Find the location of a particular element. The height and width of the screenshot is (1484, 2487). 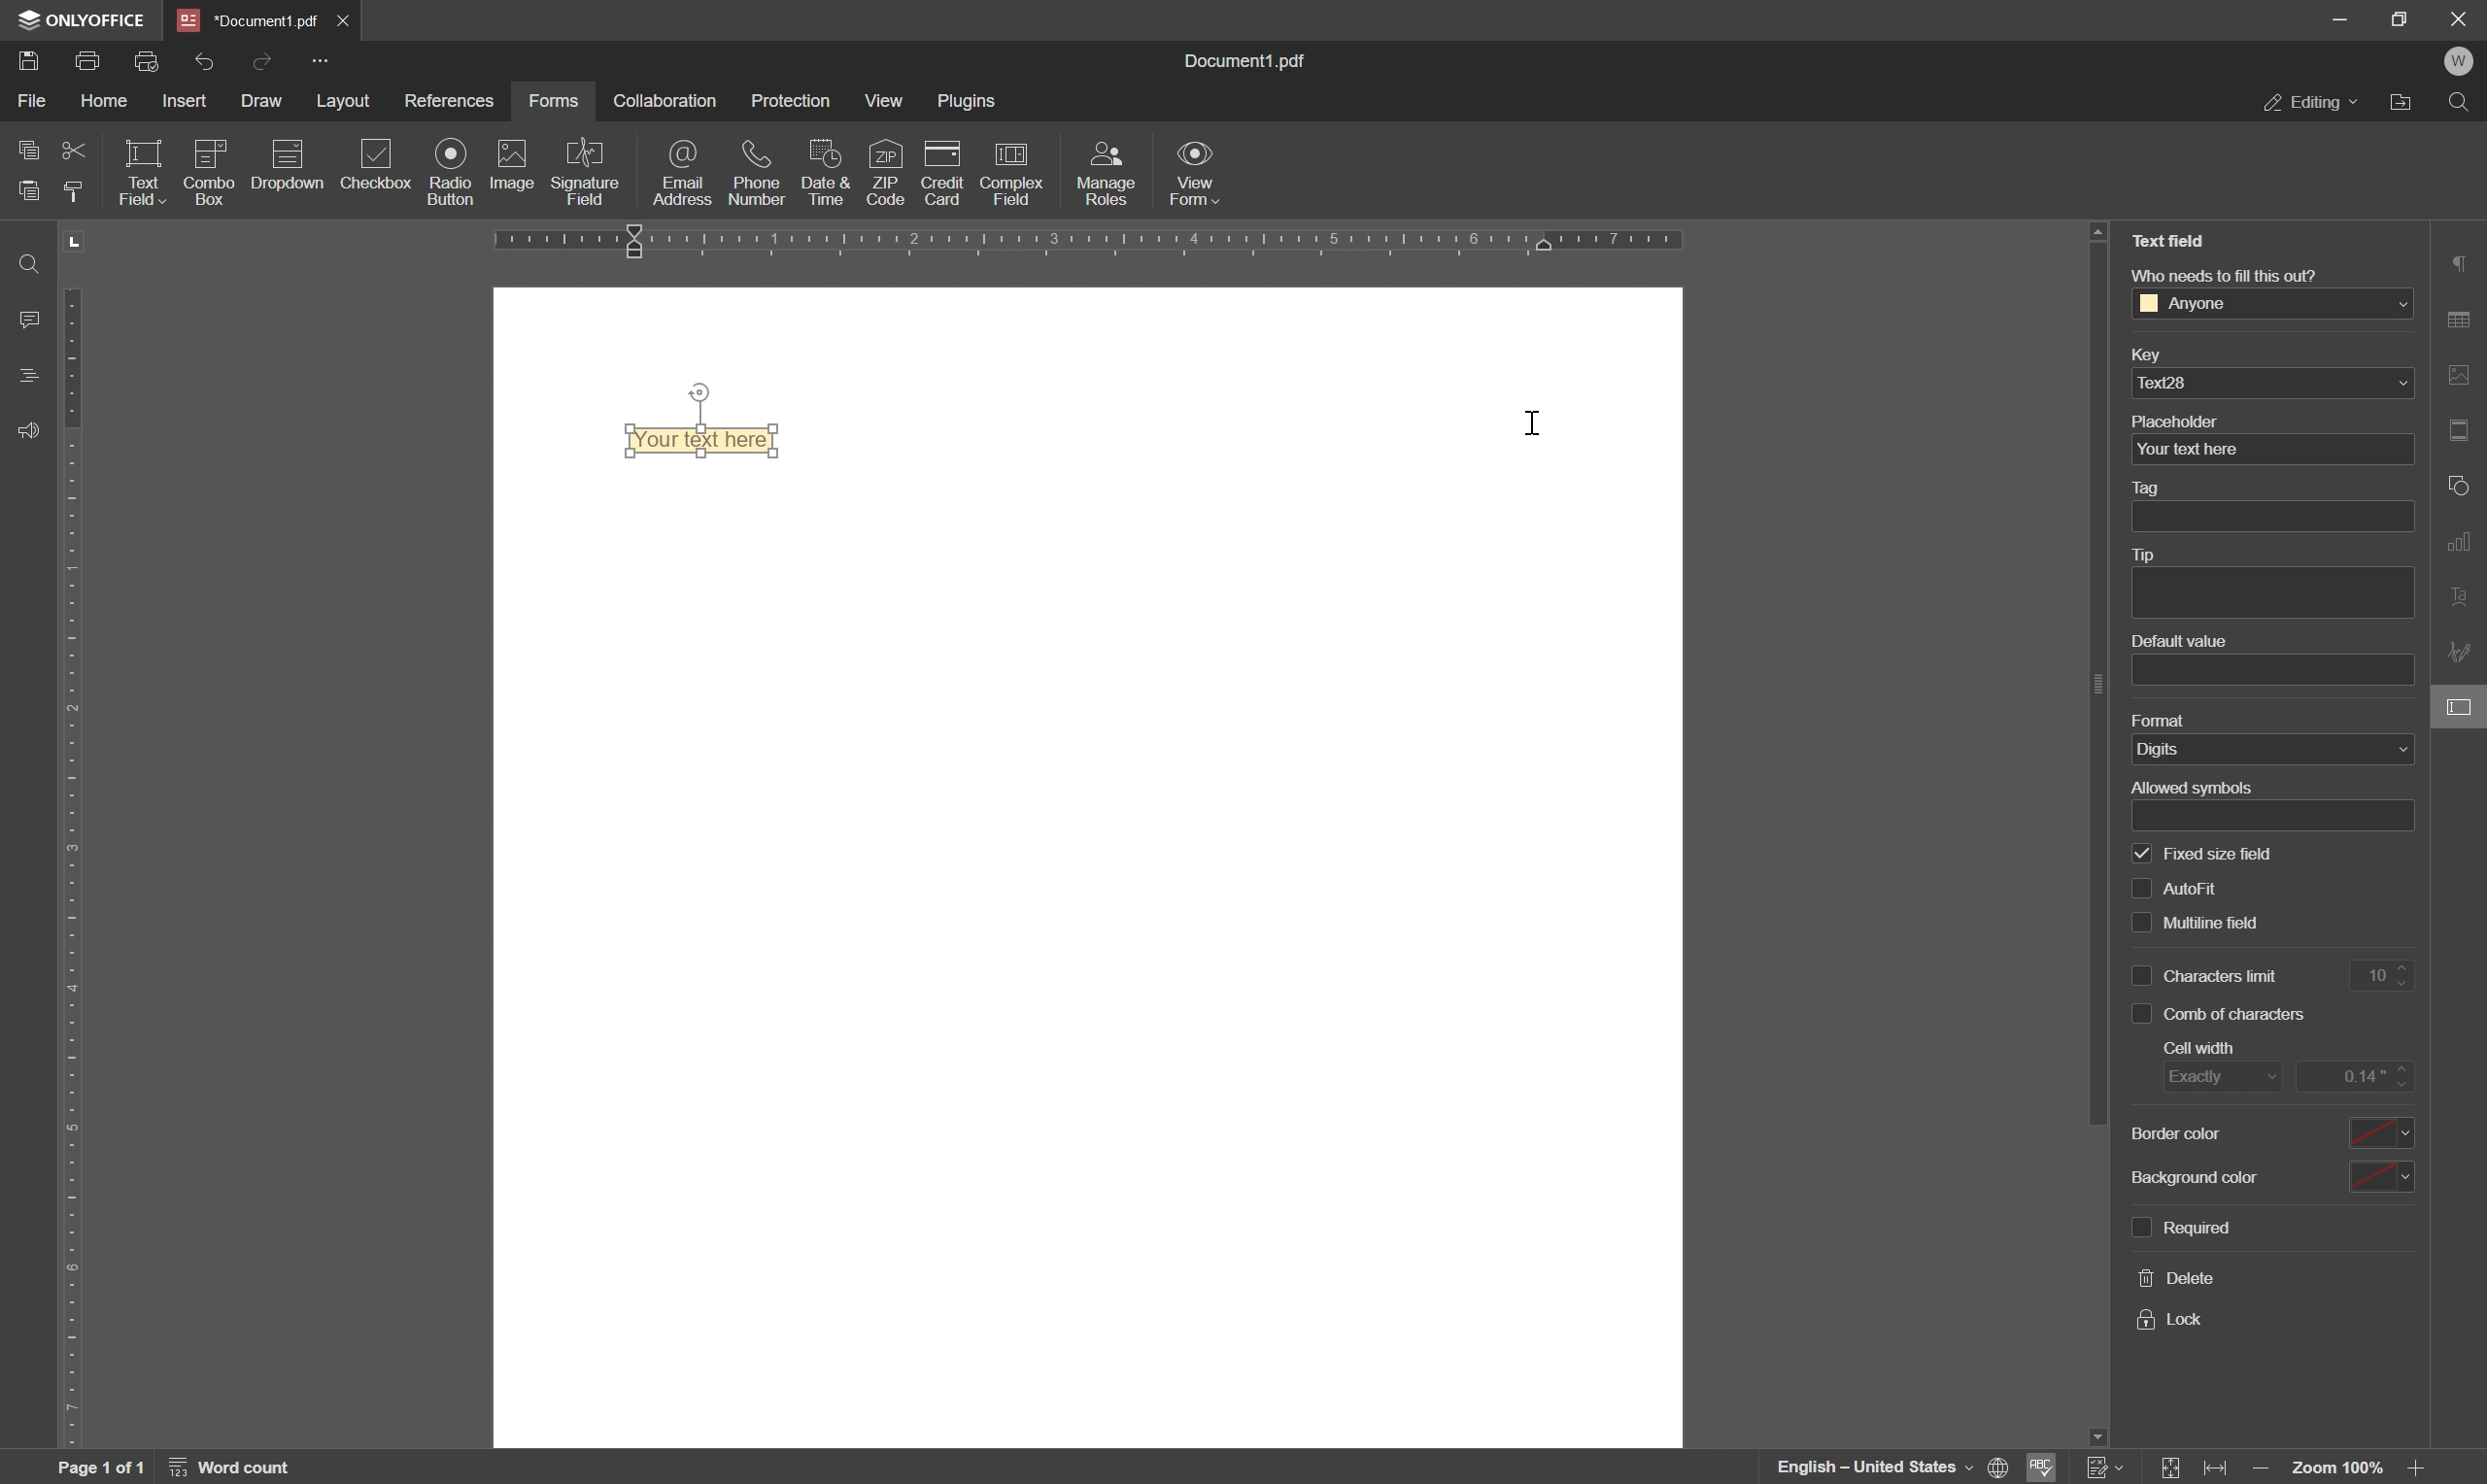

headings is located at coordinates (22, 376).